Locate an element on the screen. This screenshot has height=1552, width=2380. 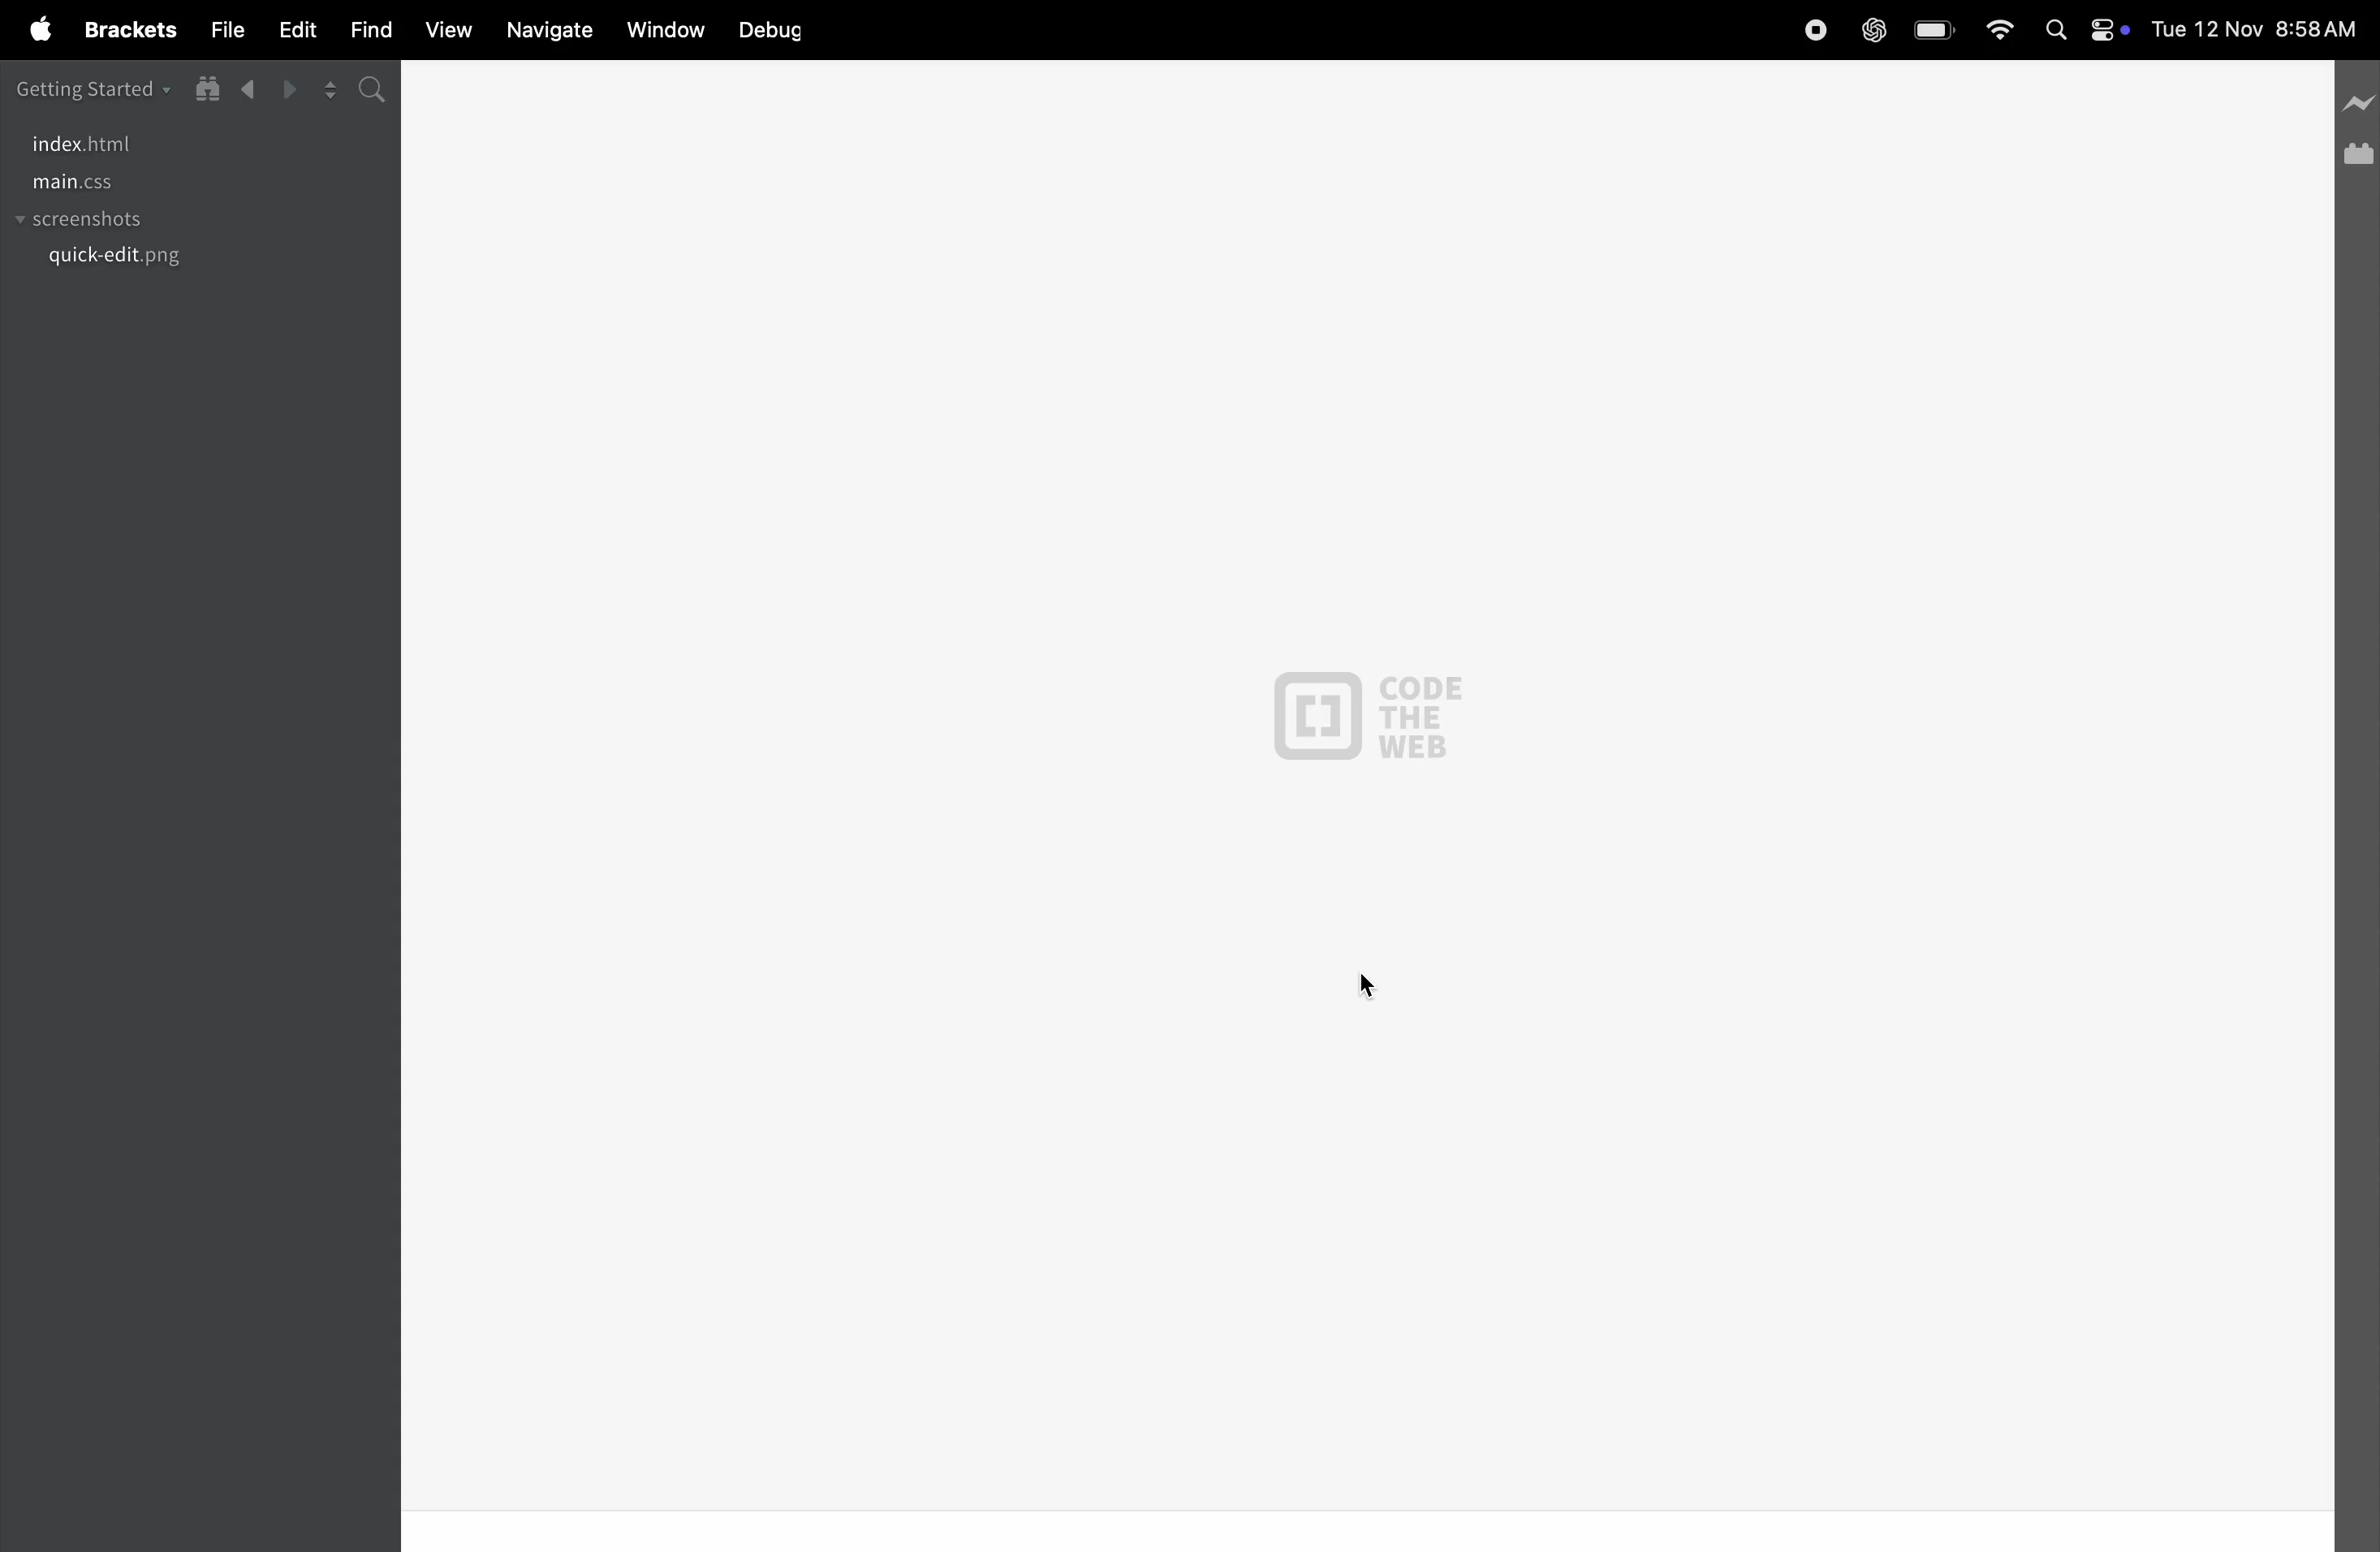
brackets is located at coordinates (124, 31).